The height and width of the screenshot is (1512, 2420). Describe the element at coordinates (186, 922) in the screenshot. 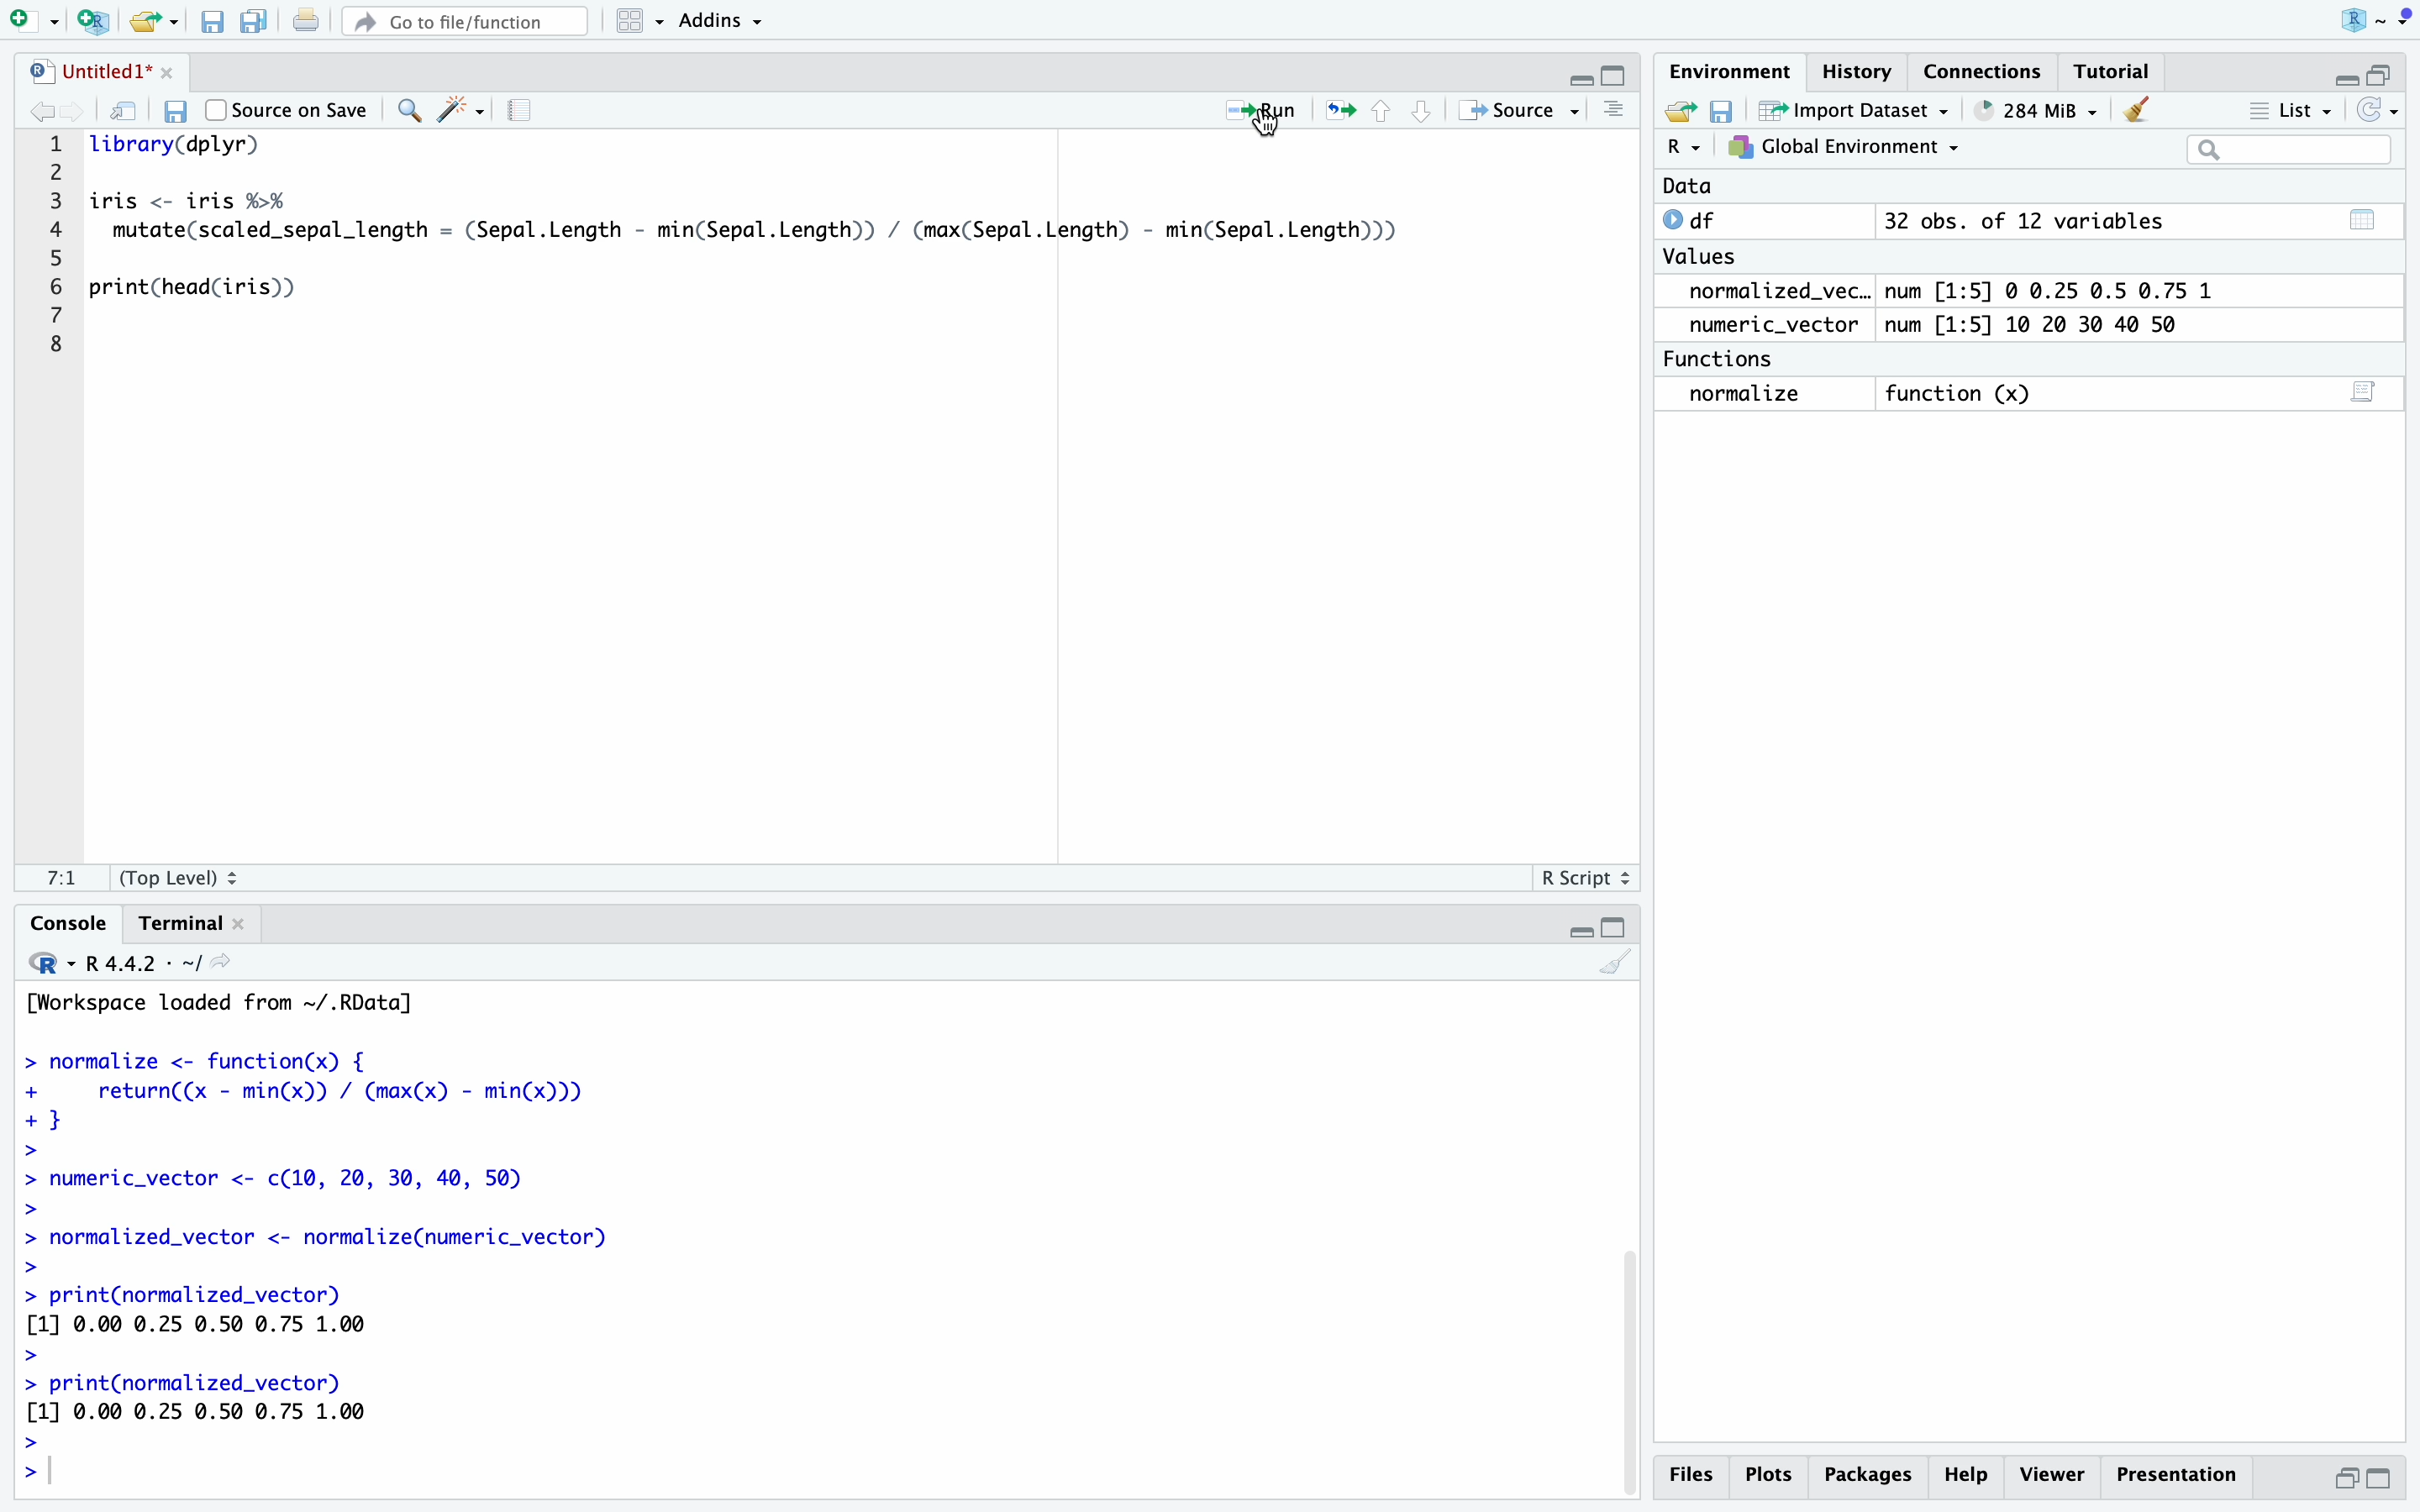

I see `Terminal` at that location.